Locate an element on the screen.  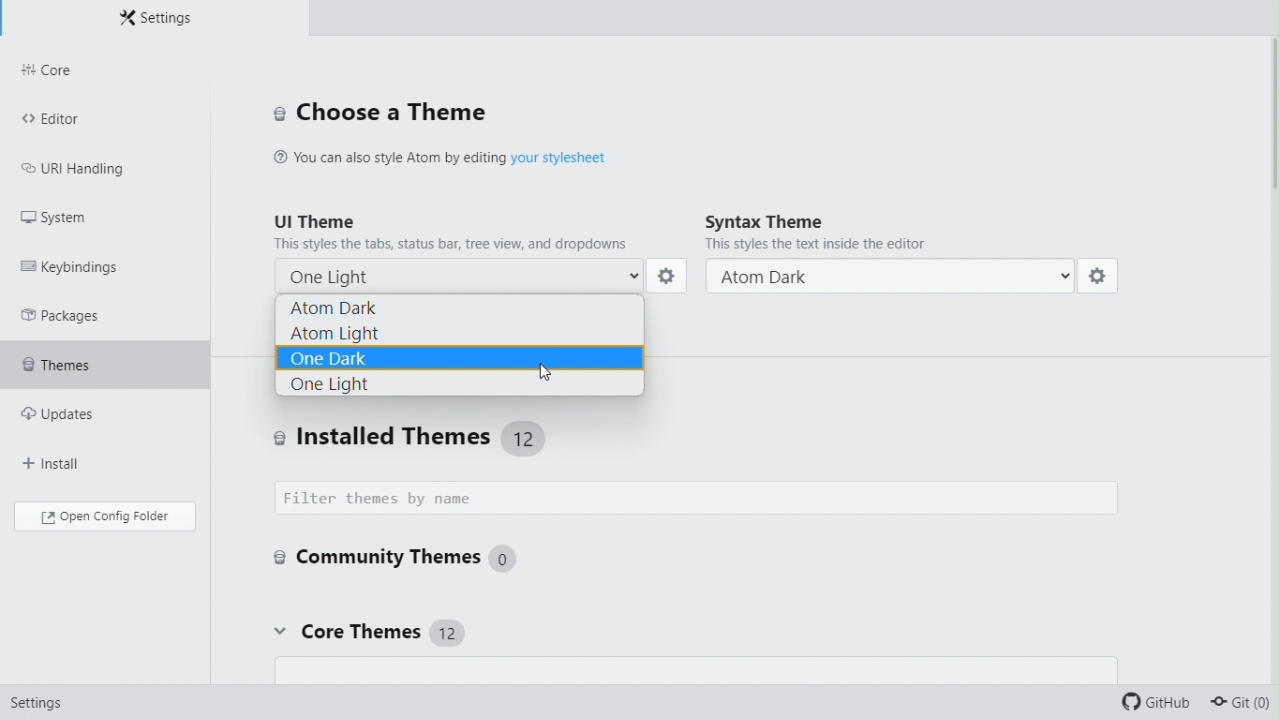
Atom light is located at coordinates (463, 333).